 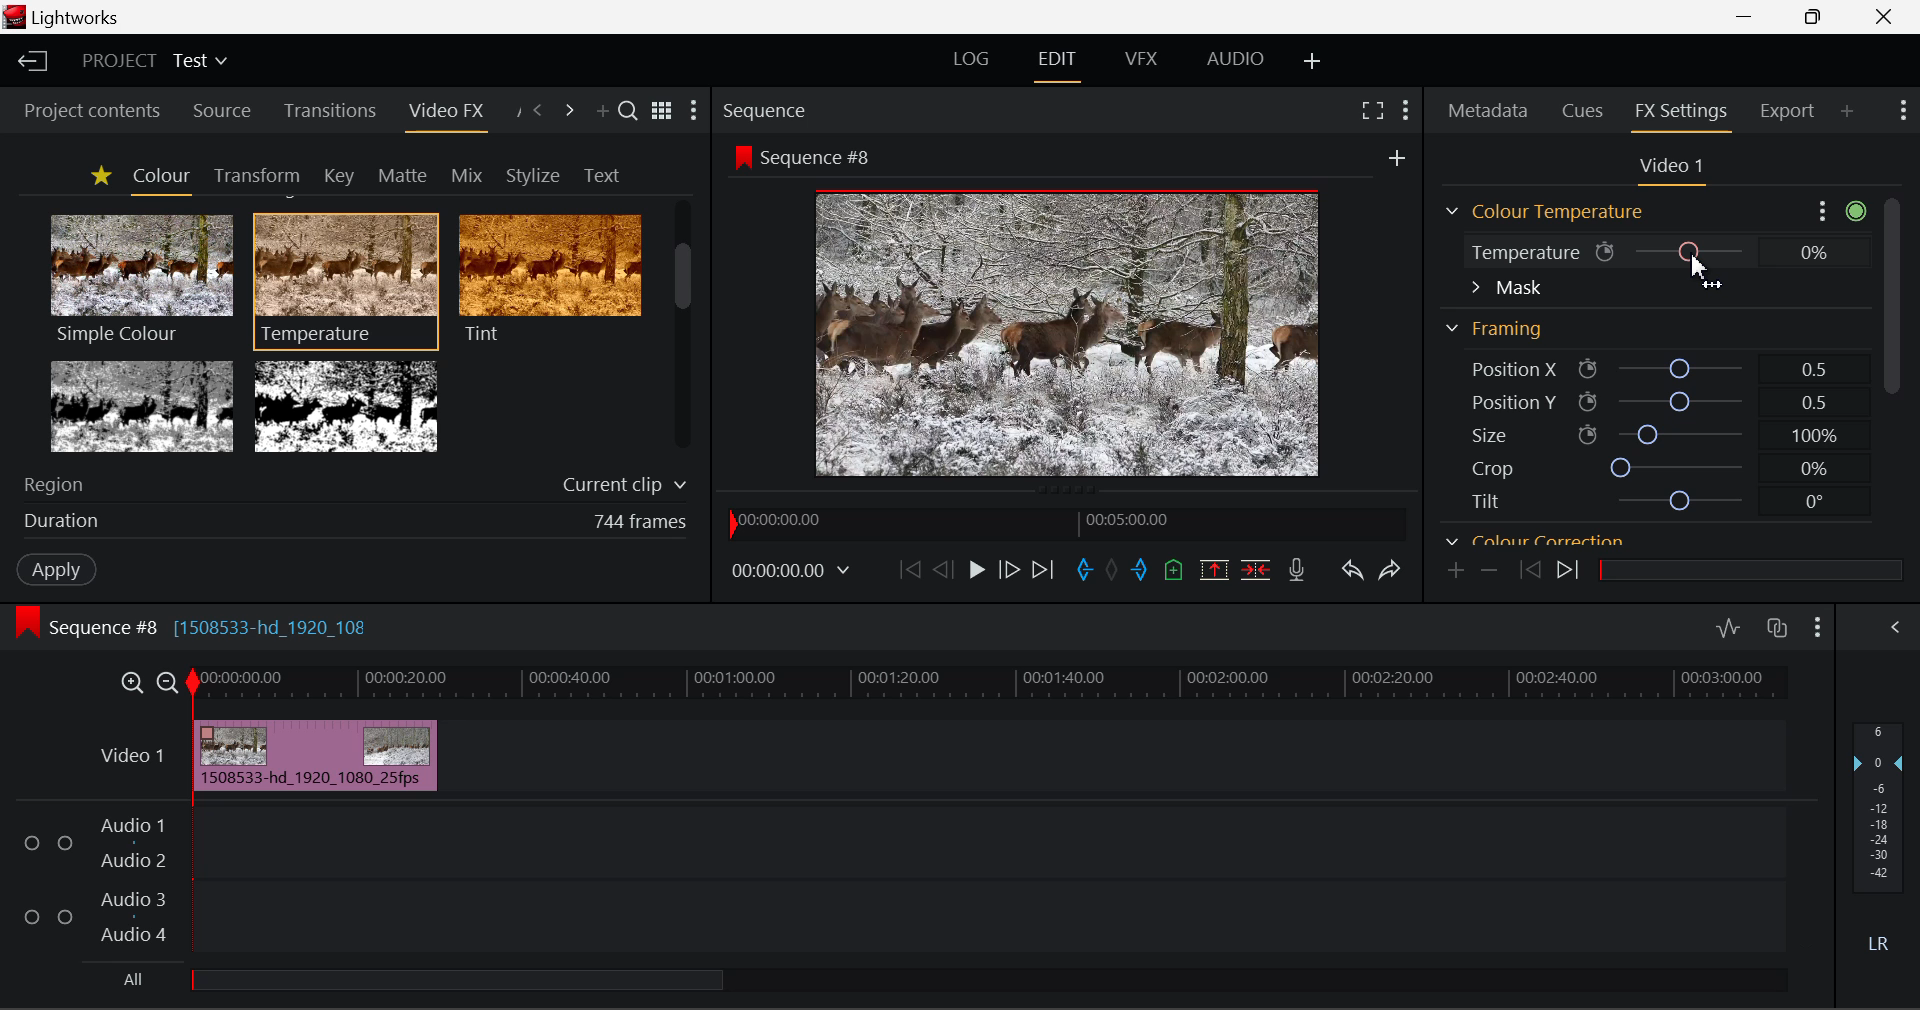 I want to click on EDIT Layout, so click(x=1057, y=65).